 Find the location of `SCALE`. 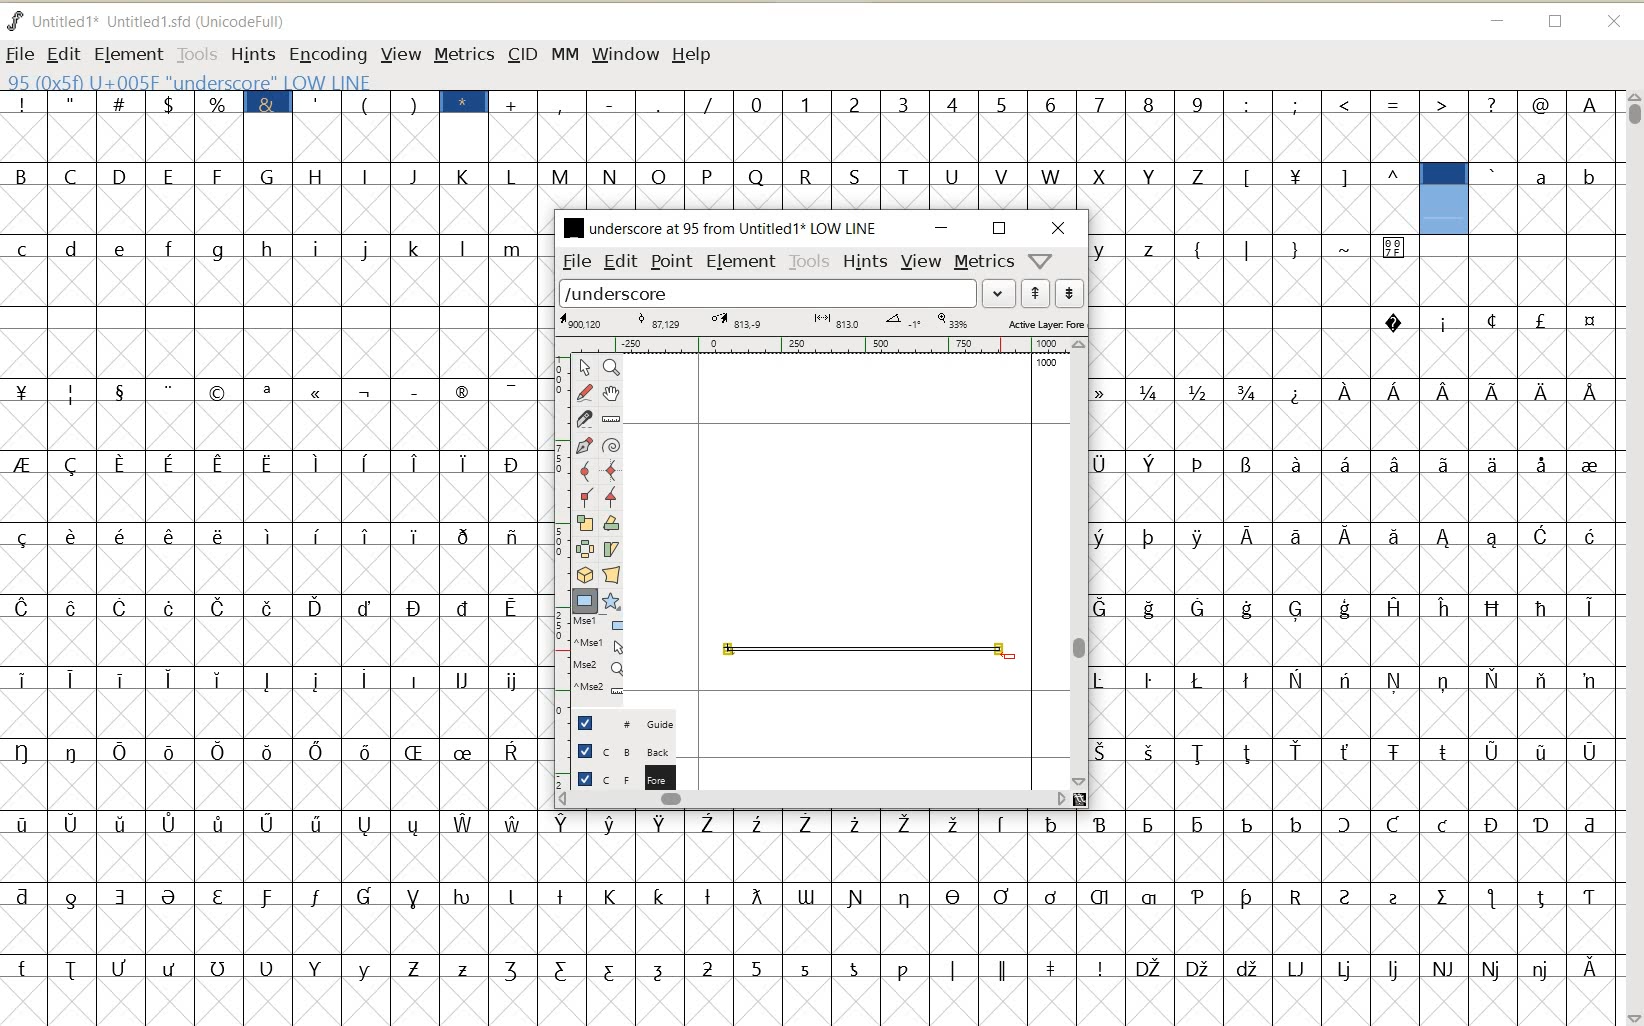

SCALE is located at coordinates (557, 528).